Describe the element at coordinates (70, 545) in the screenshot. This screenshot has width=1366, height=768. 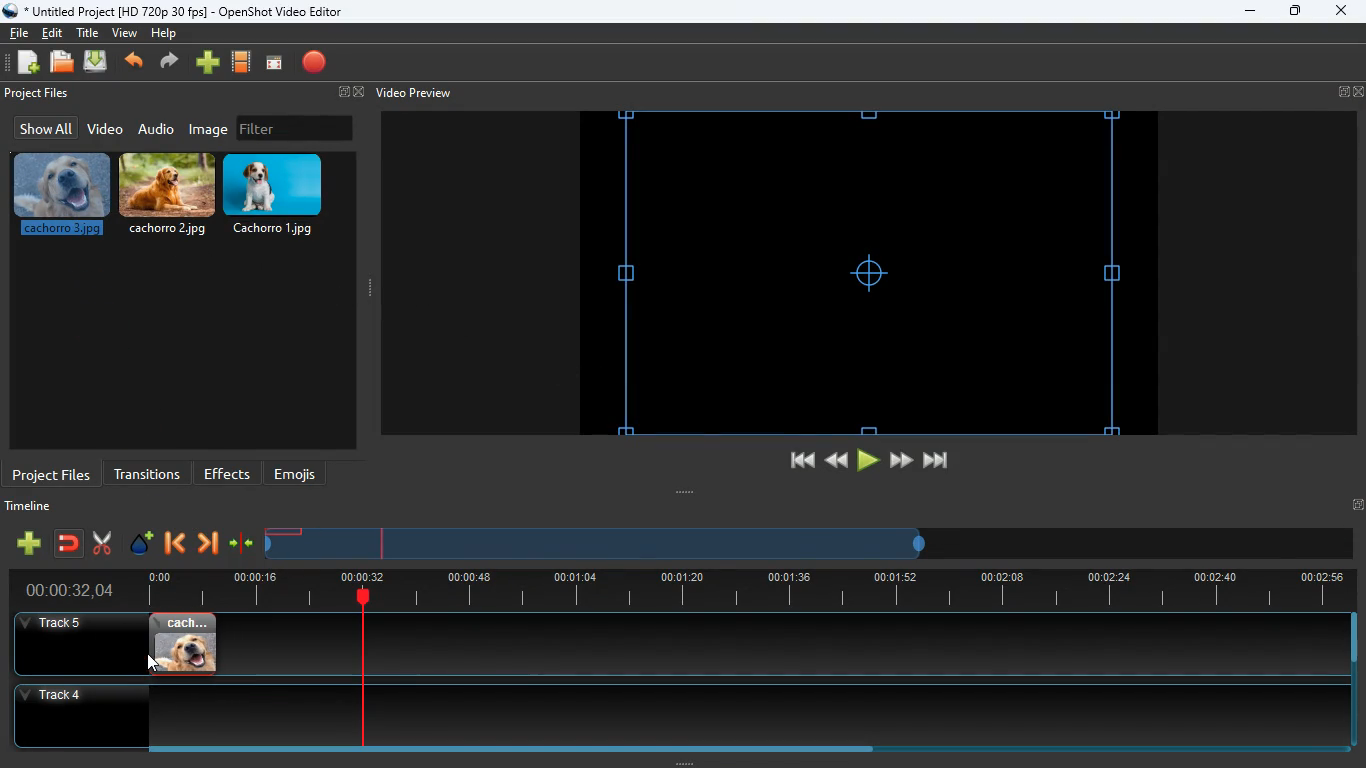
I see `join` at that location.